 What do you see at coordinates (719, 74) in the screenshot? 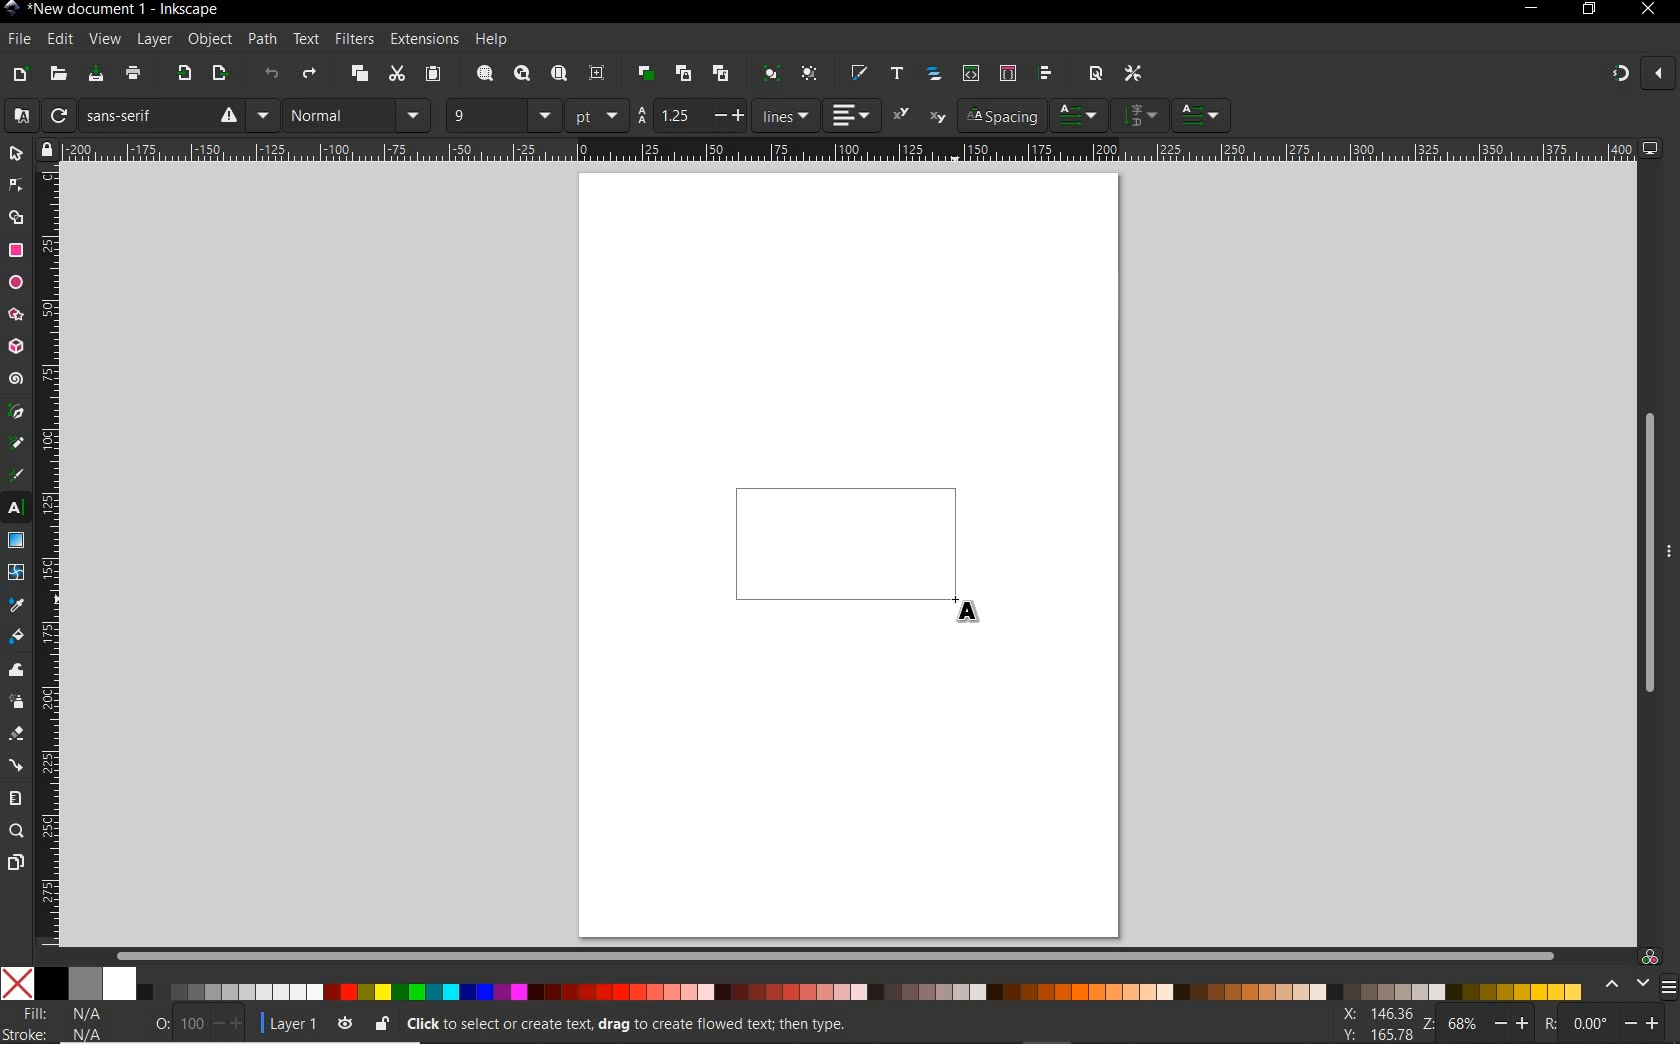
I see `unlink clone` at bounding box center [719, 74].